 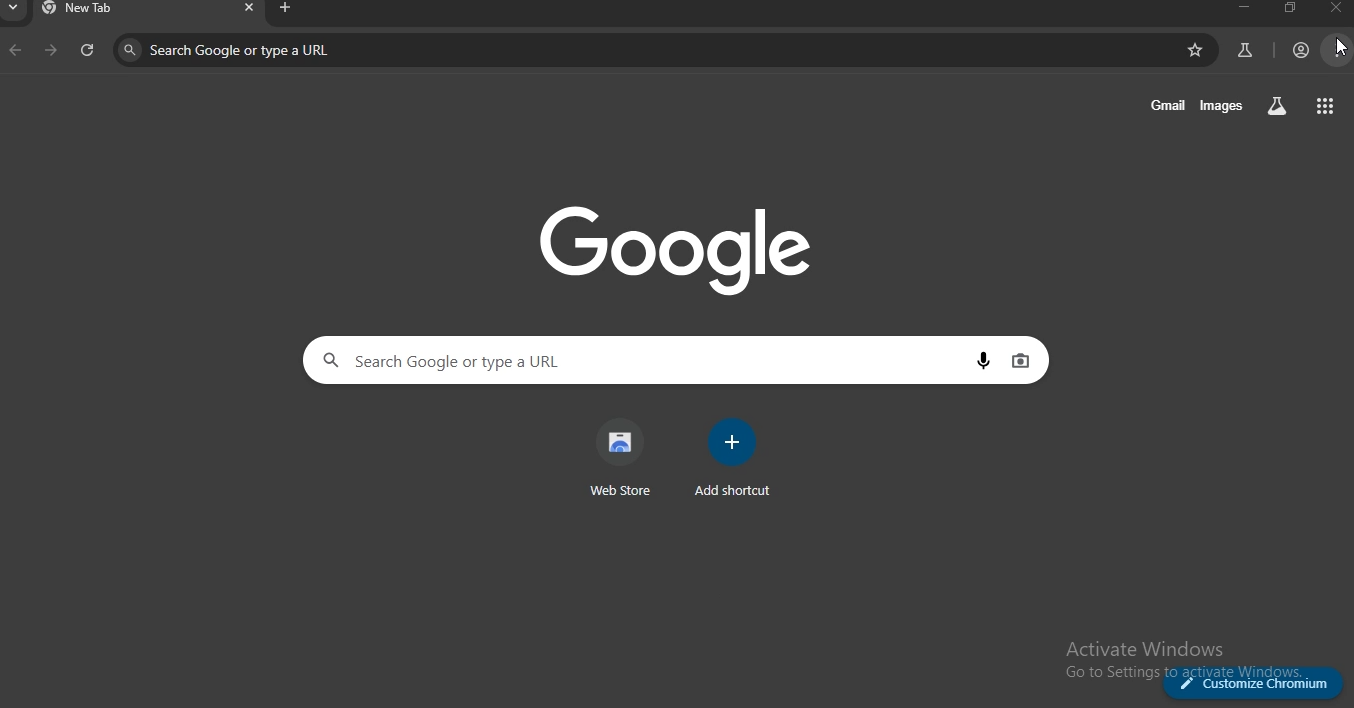 What do you see at coordinates (15, 9) in the screenshot?
I see `search tab` at bounding box center [15, 9].